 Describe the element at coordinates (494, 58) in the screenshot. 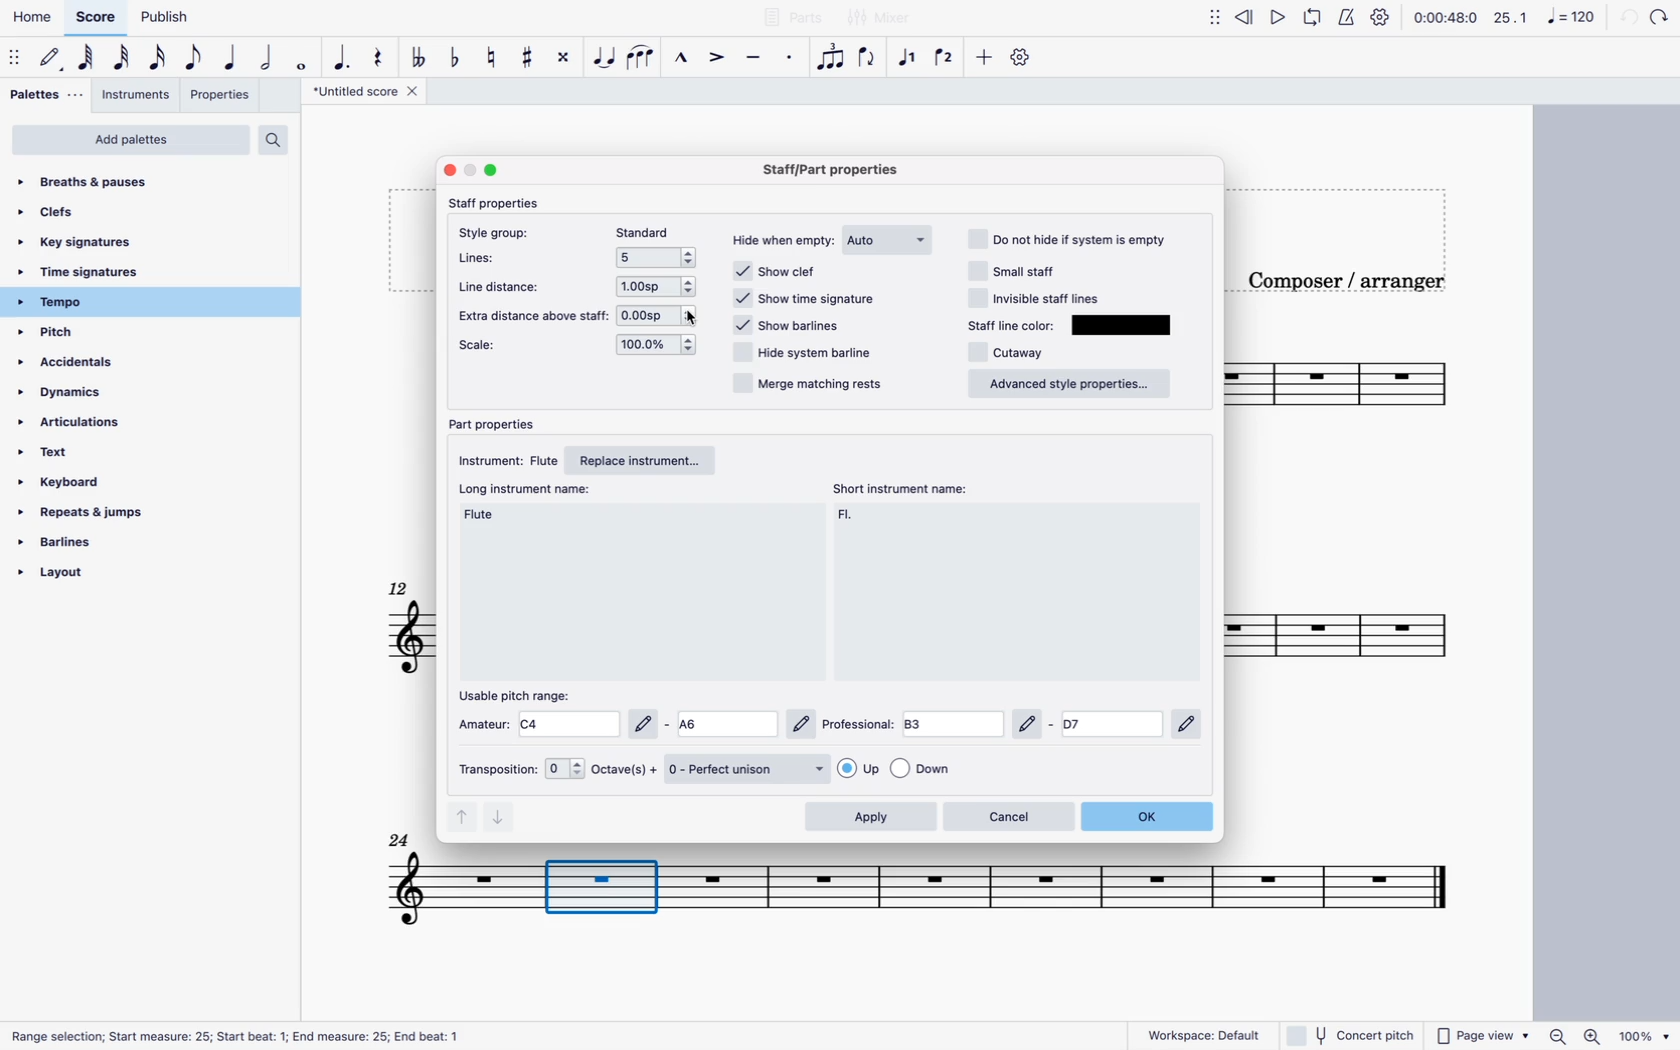

I see `toggle natural` at that location.